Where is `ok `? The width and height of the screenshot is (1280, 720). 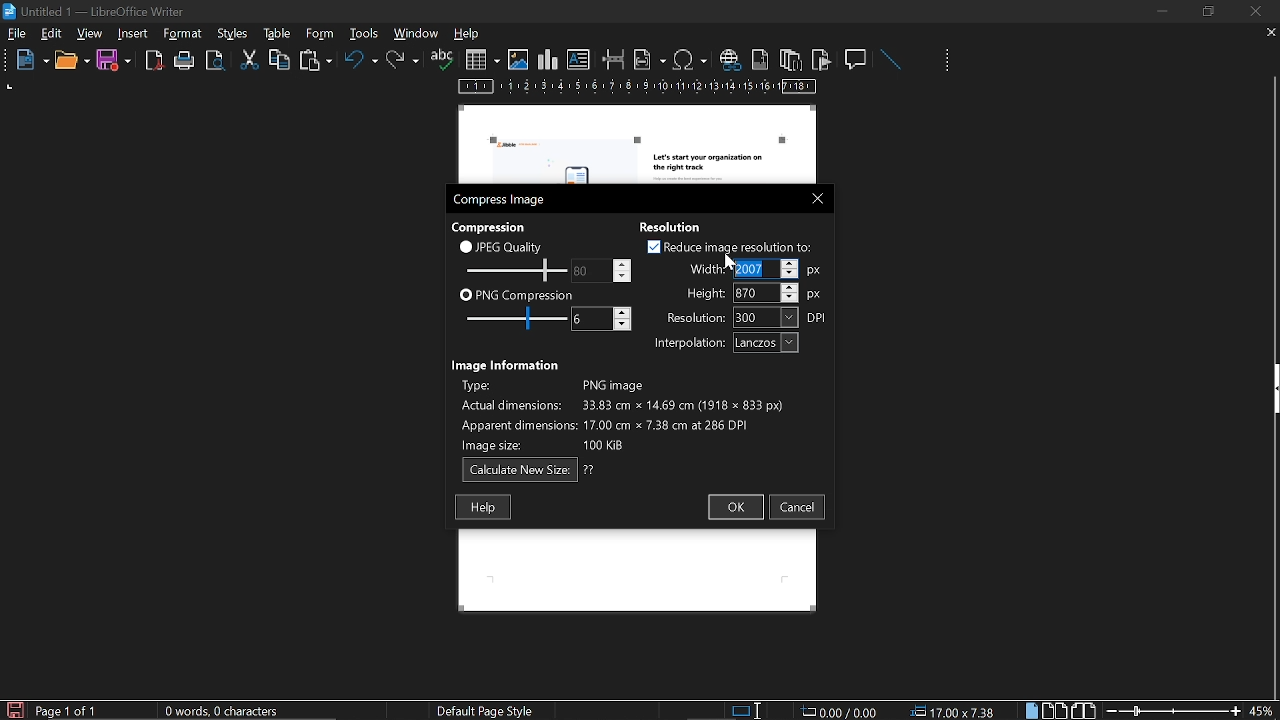
ok  is located at coordinates (734, 508).